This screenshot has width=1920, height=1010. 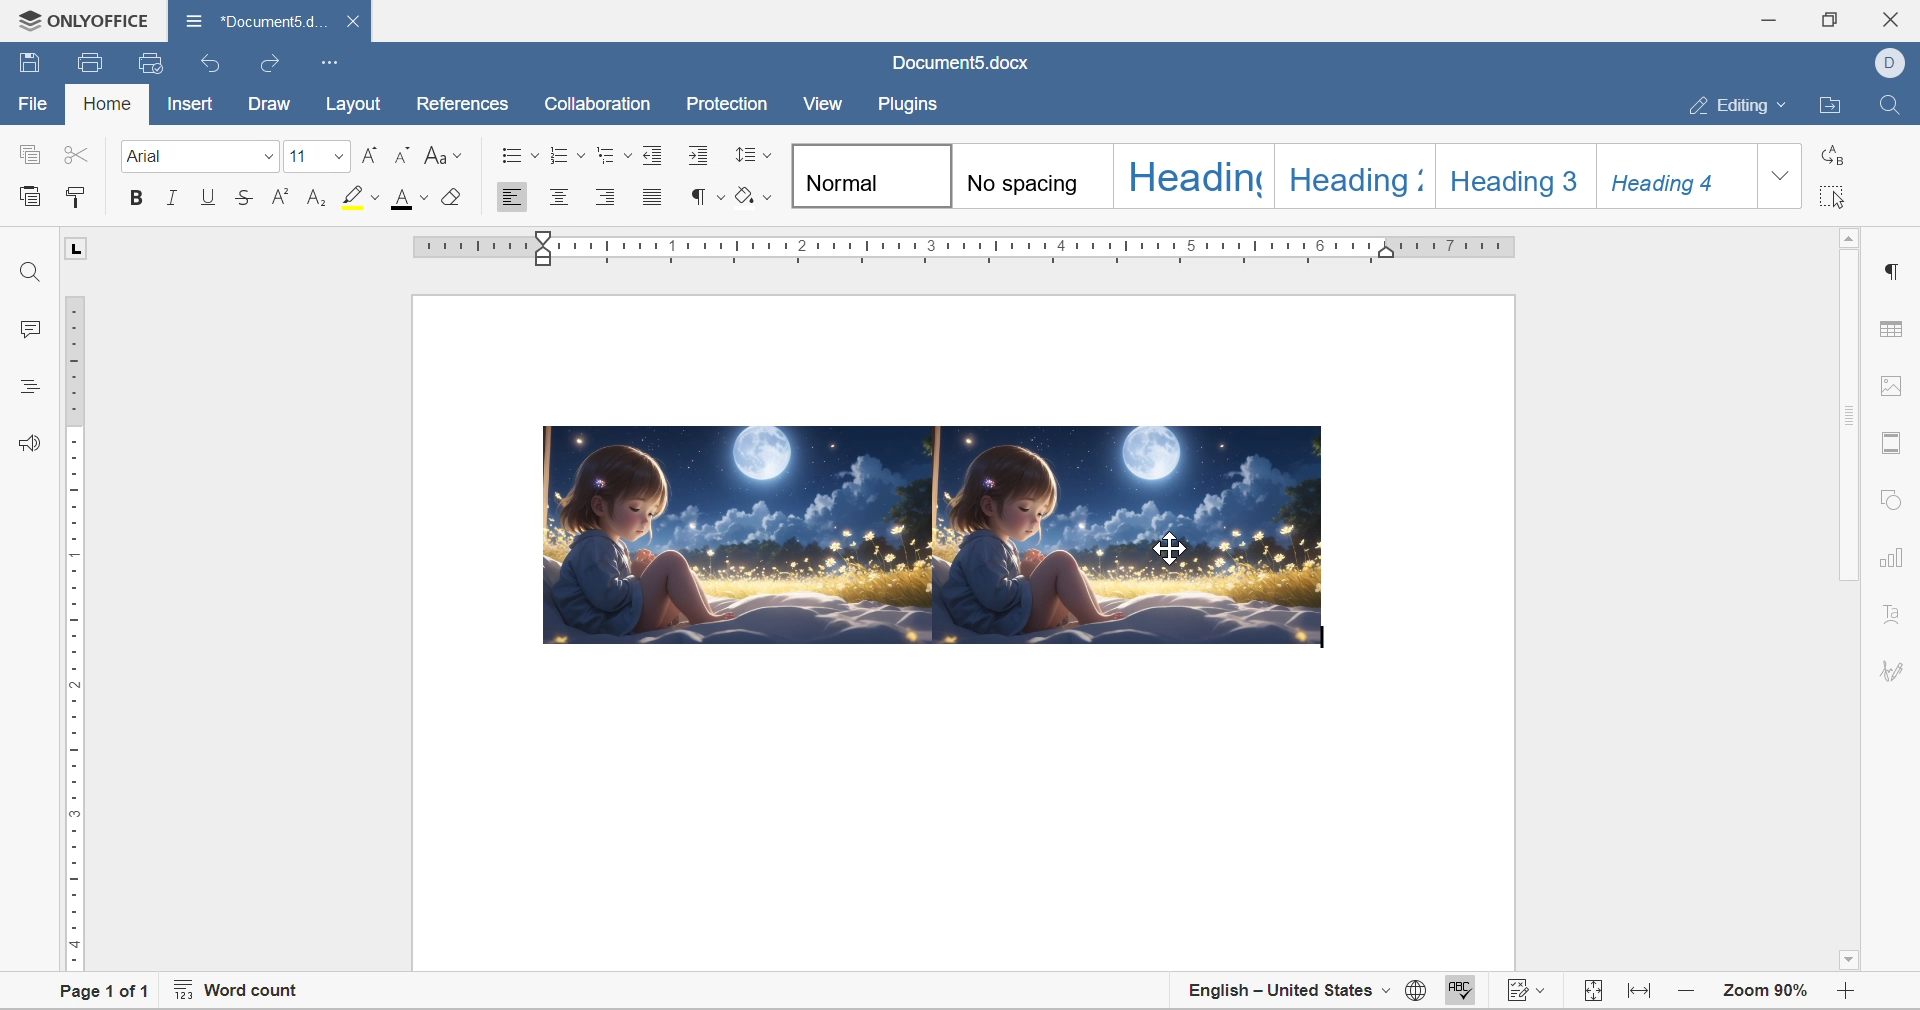 What do you see at coordinates (1895, 607) in the screenshot?
I see `text art settings` at bounding box center [1895, 607].